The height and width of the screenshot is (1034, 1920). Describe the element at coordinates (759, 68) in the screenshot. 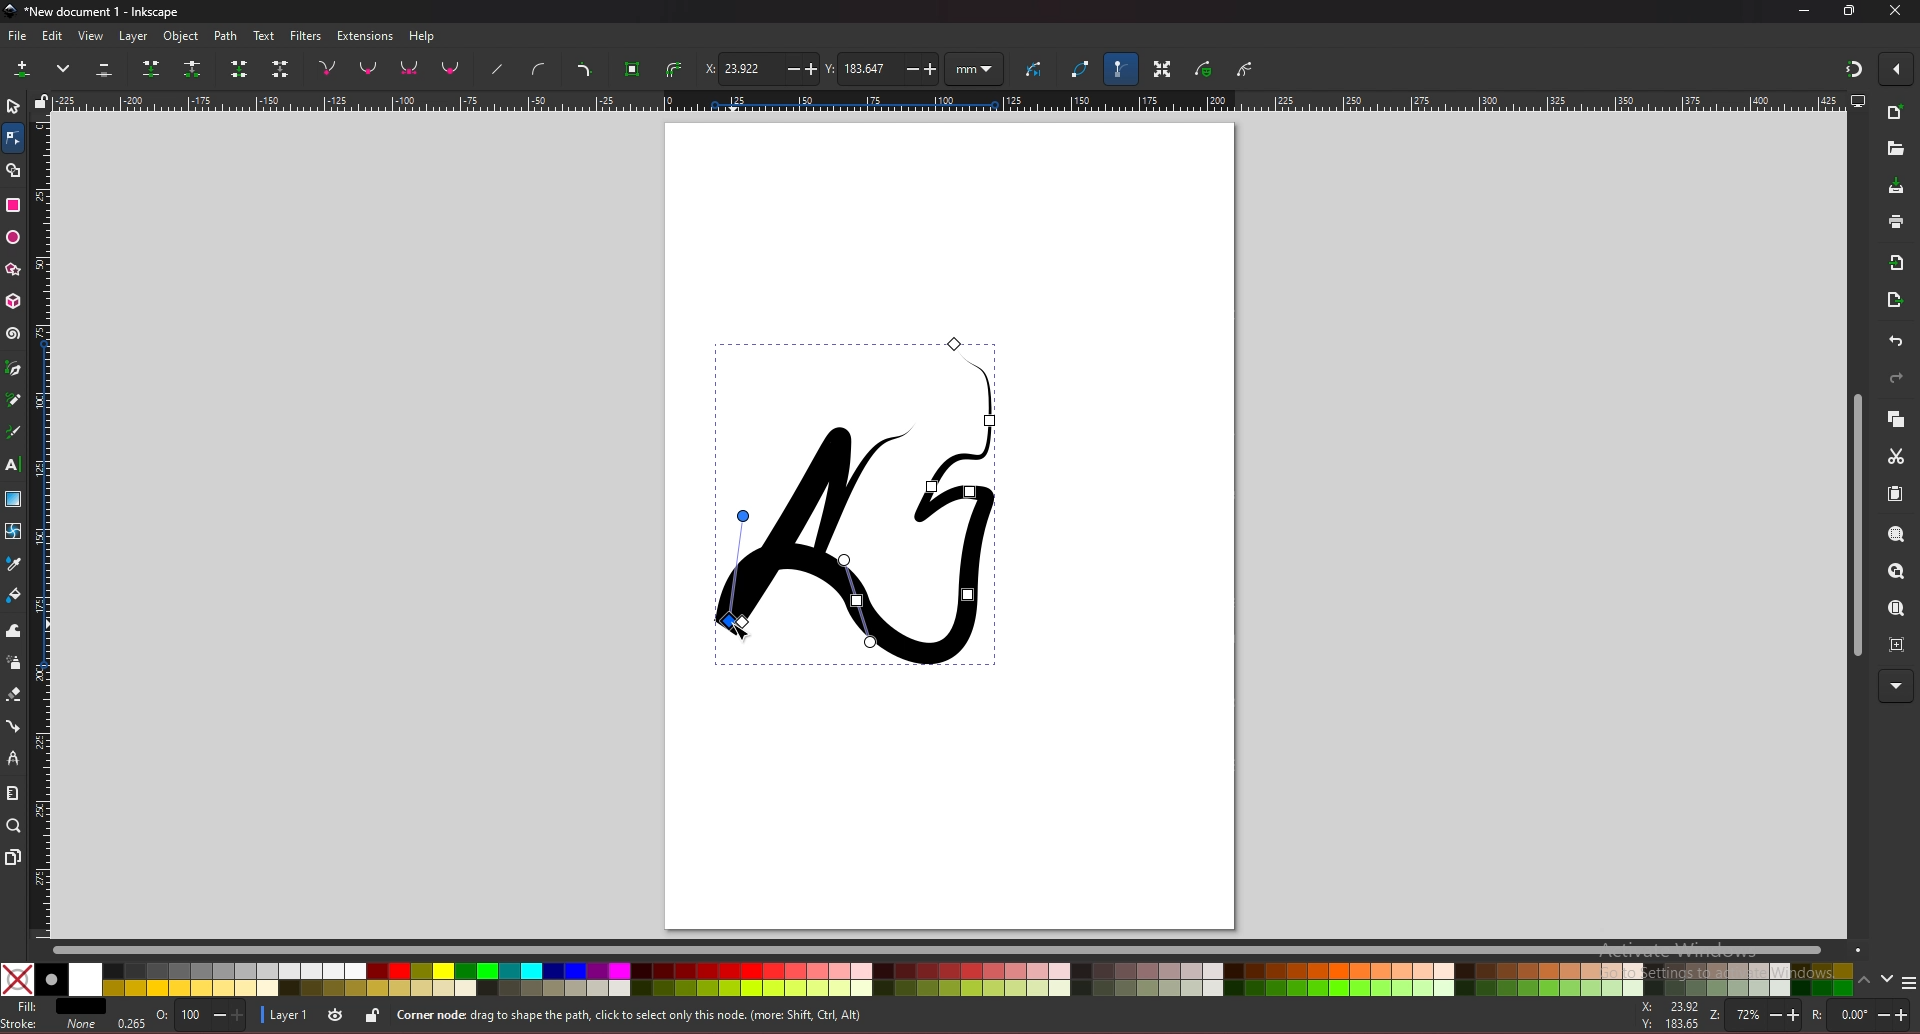

I see `x coordinate` at that location.